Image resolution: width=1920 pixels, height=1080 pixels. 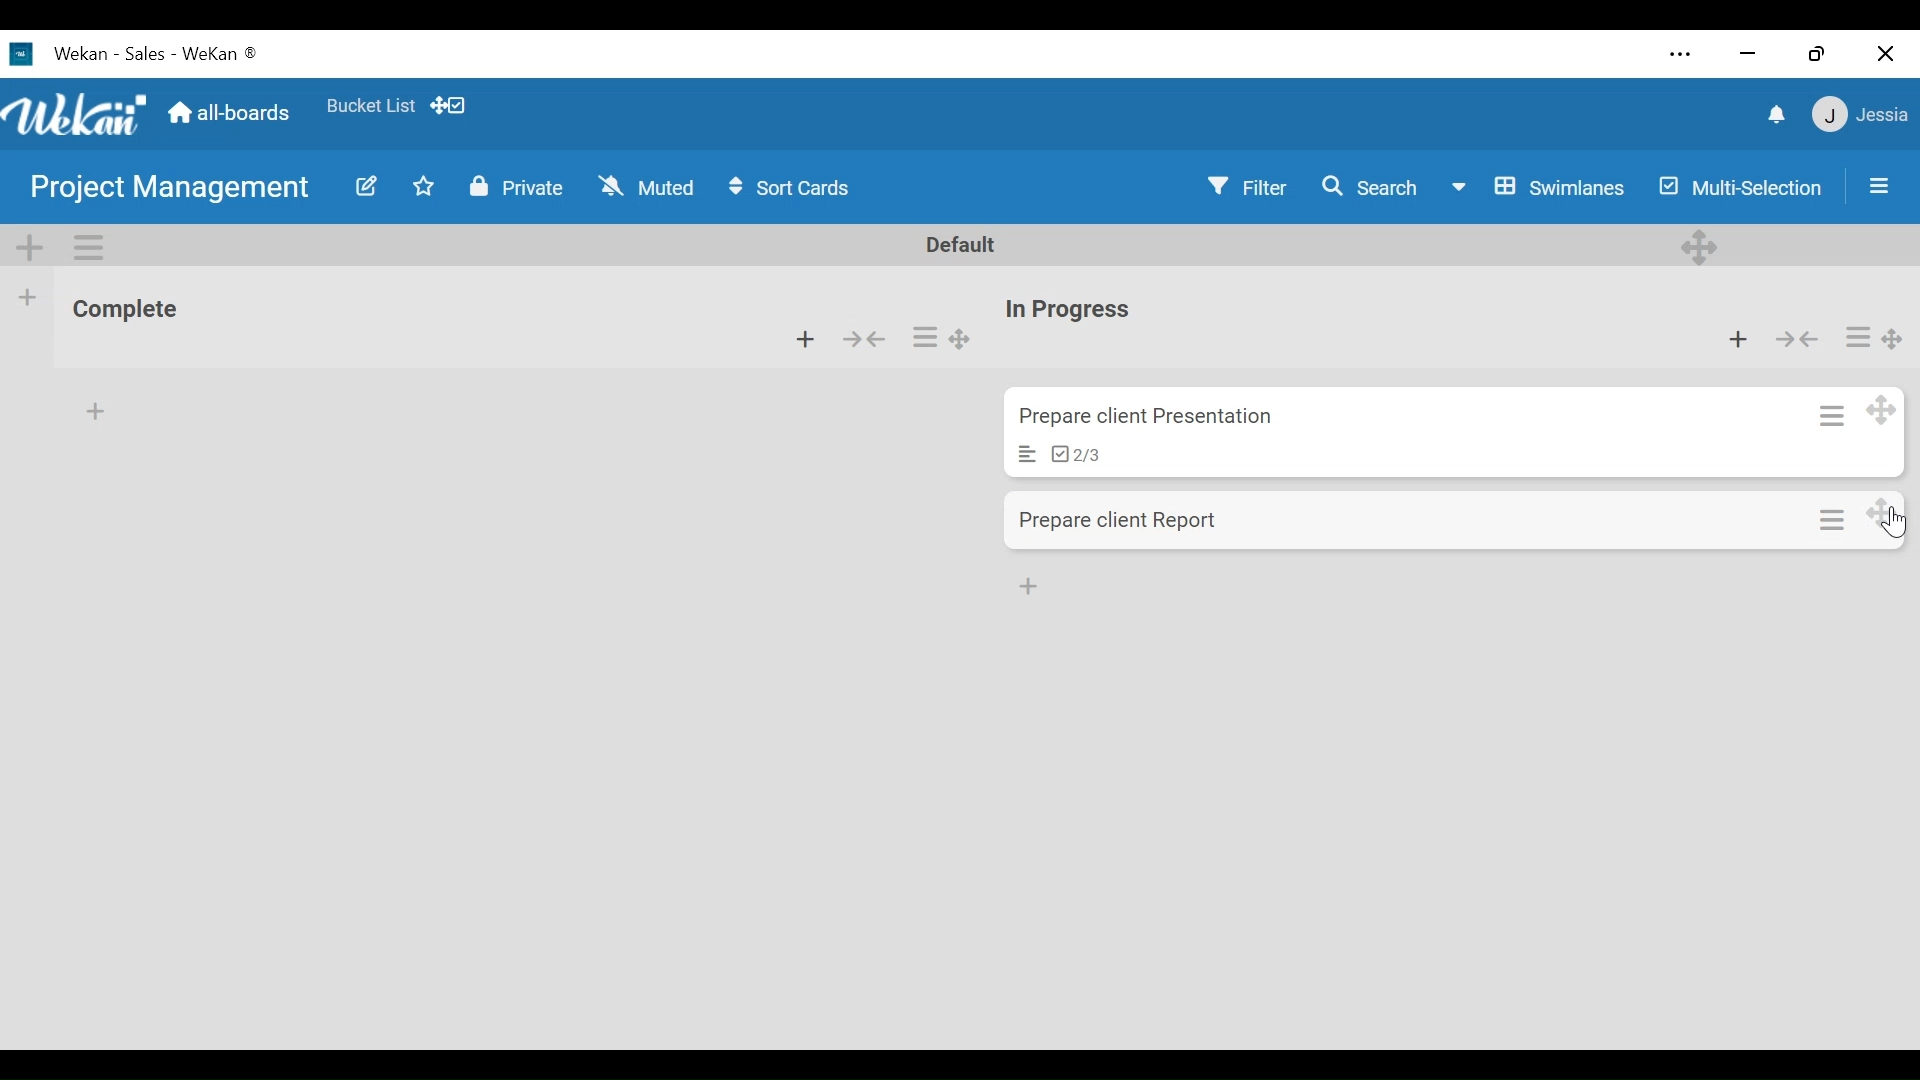 What do you see at coordinates (1880, 411) in the screenshot?
I see `Desktop drag handles` at bounding box center [1880, 411].